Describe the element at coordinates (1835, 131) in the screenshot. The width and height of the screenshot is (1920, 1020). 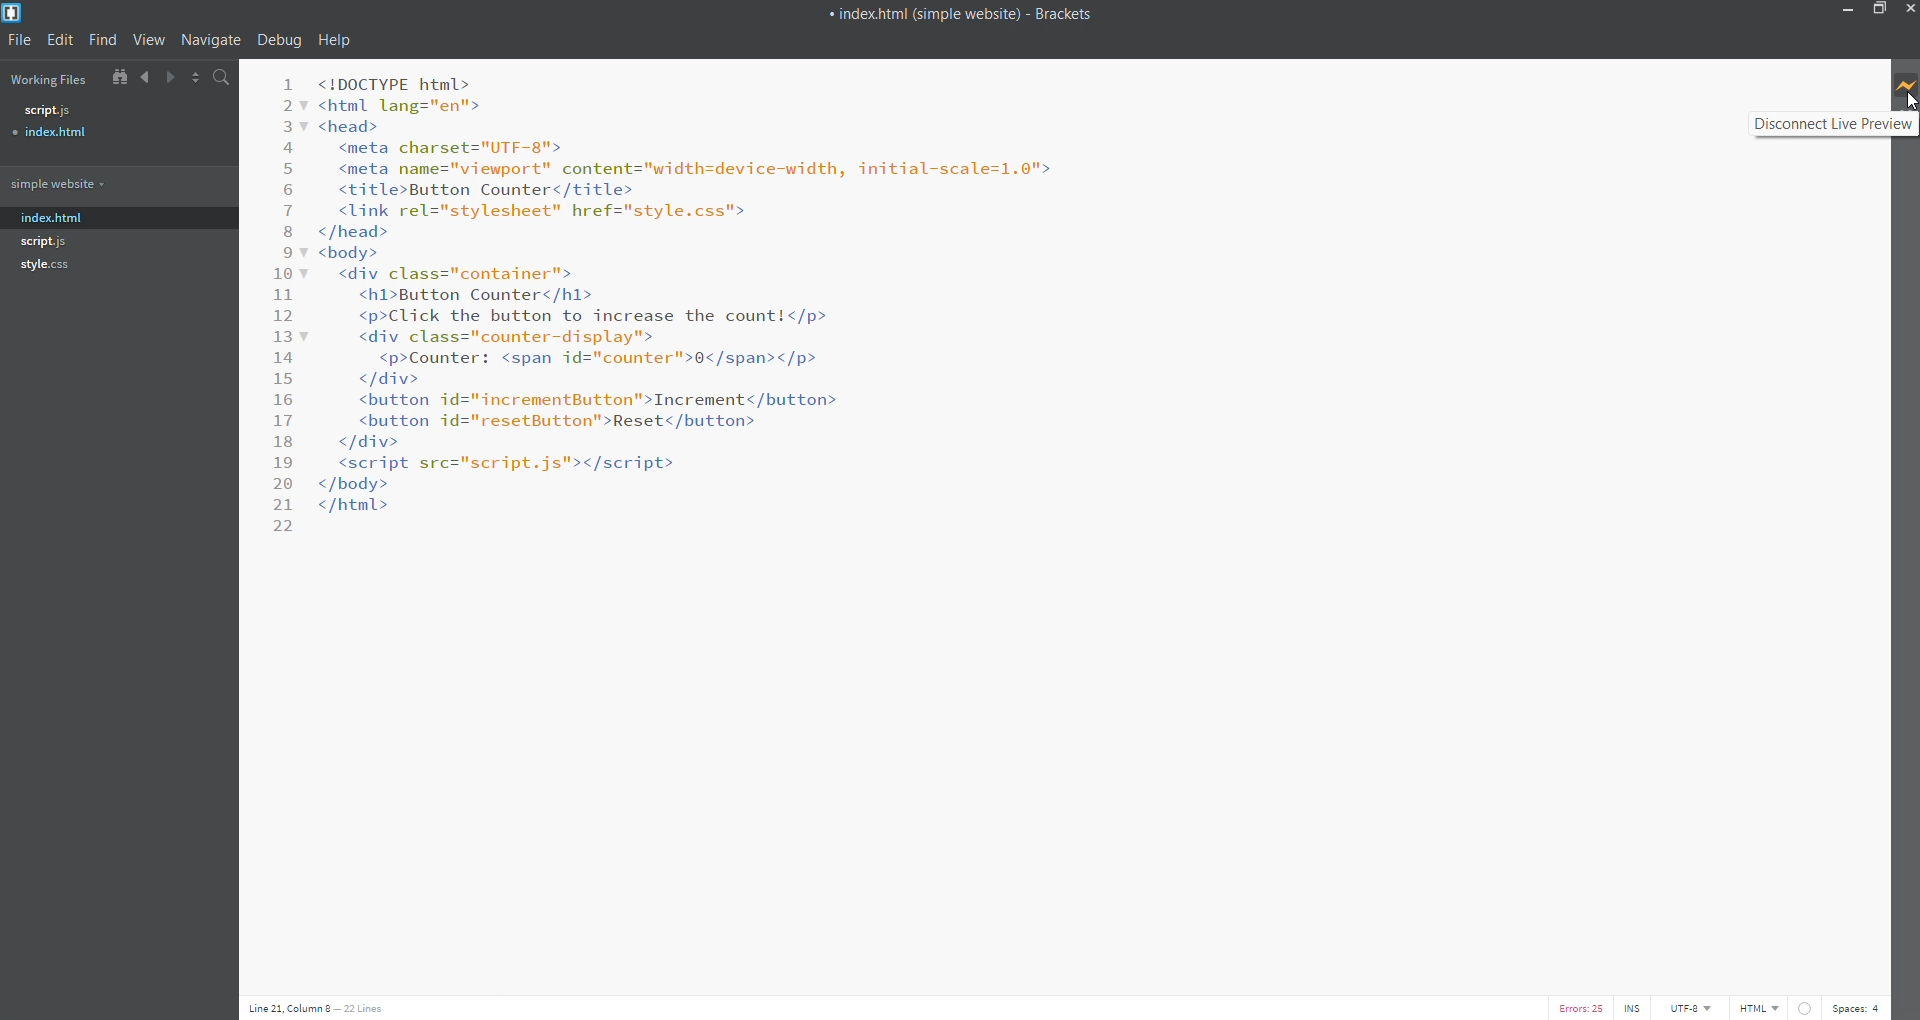
I see `disconnect live preview` at that location.